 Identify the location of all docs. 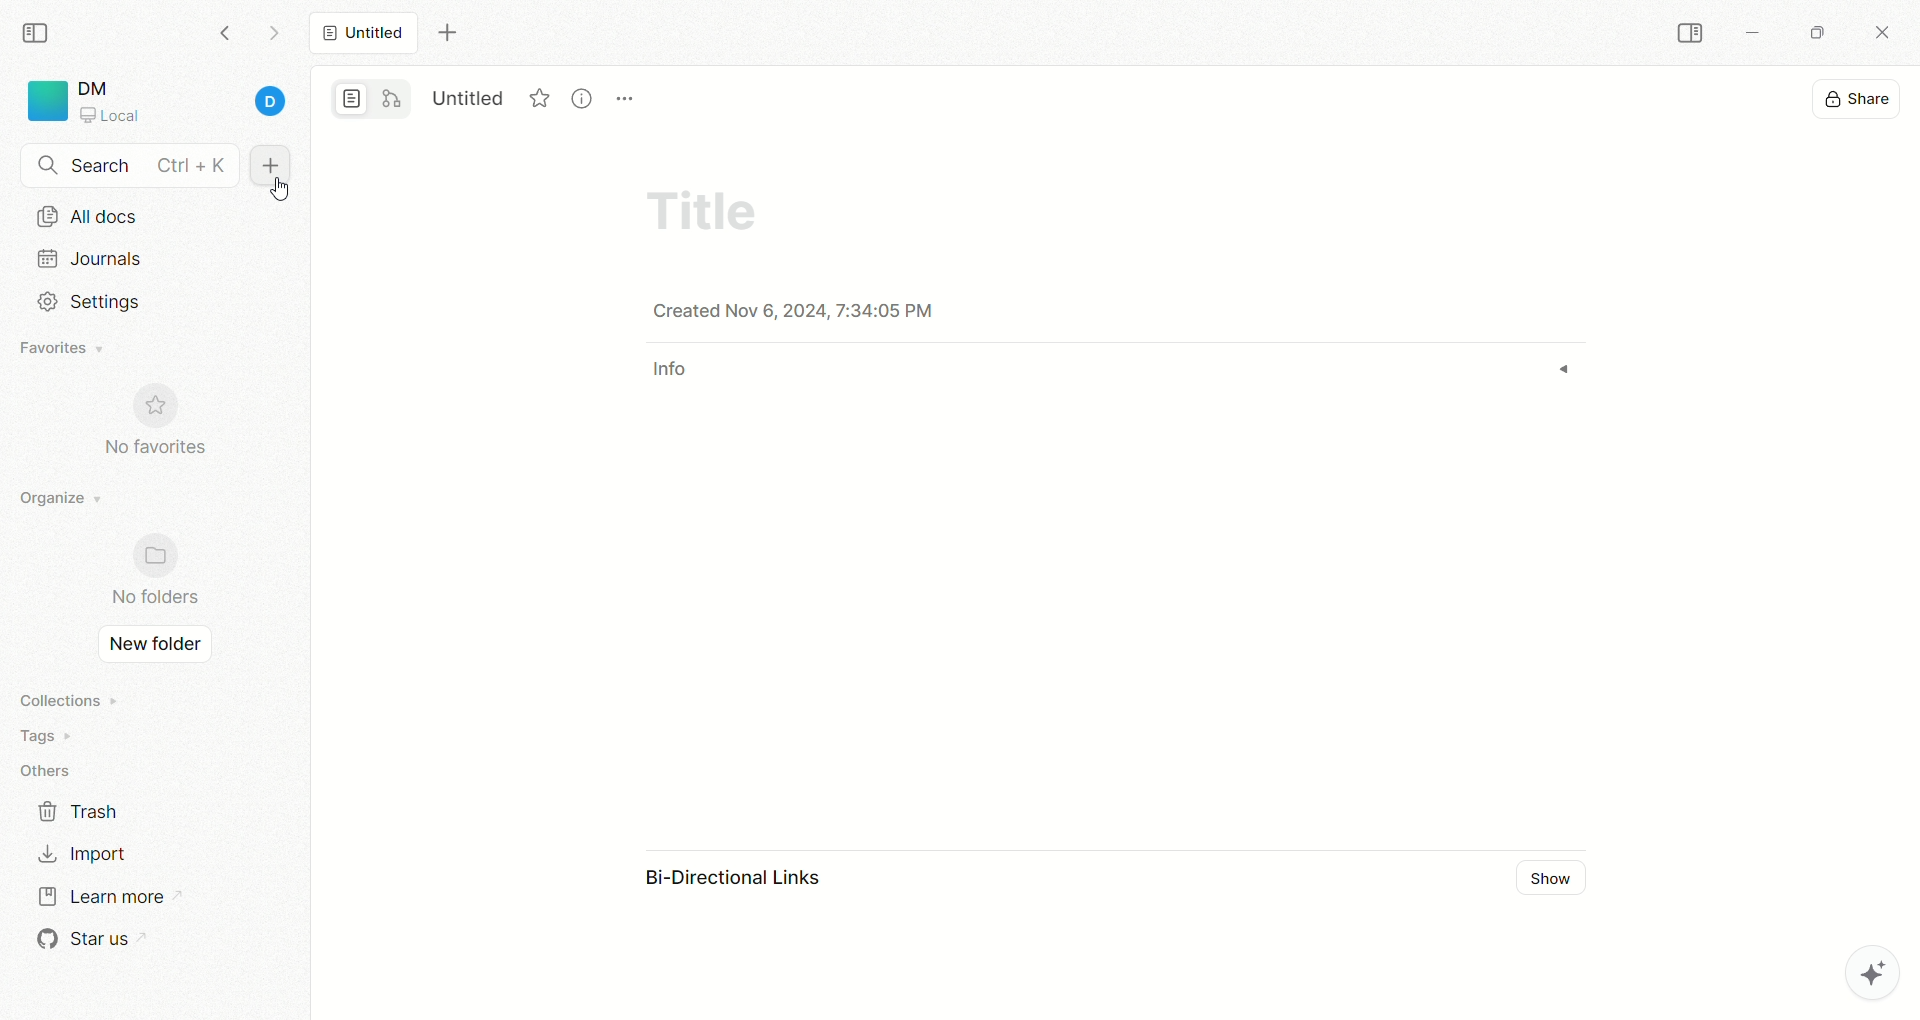
(87, 216).